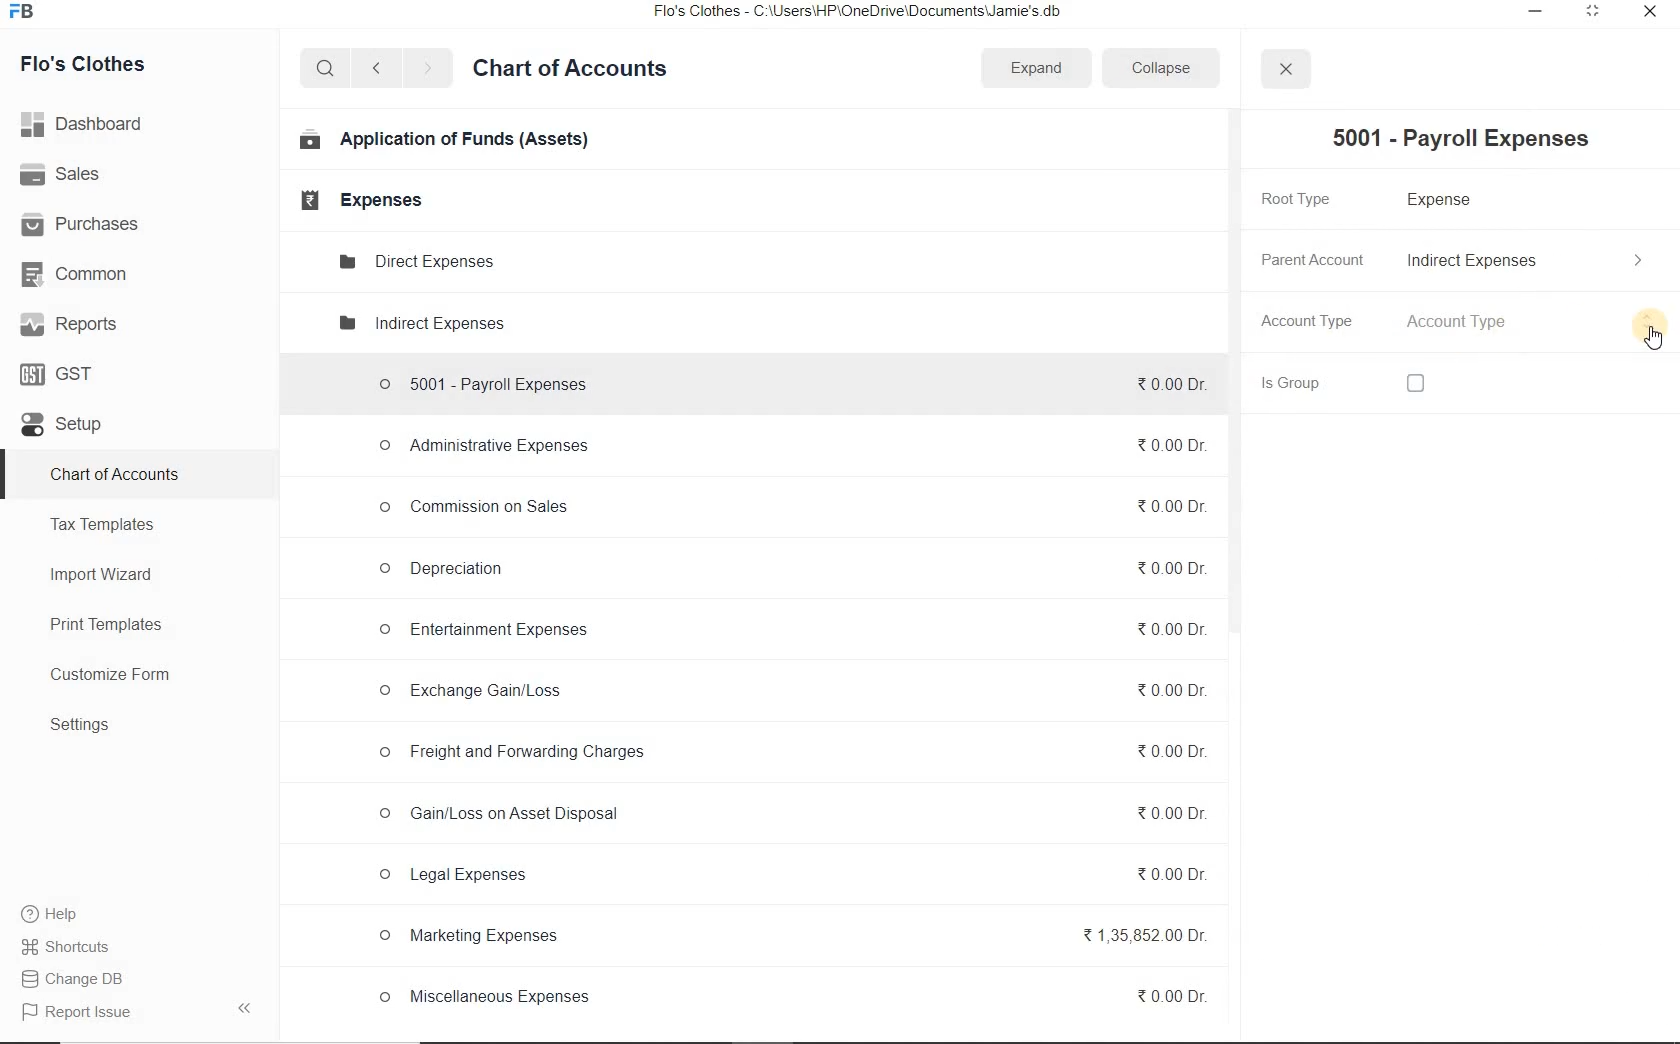 This screenshot has height=1044, width=1680. Describe the element at coordinates (1231, 373) in the screenshot. I see `vertical scrollbar` at that location.